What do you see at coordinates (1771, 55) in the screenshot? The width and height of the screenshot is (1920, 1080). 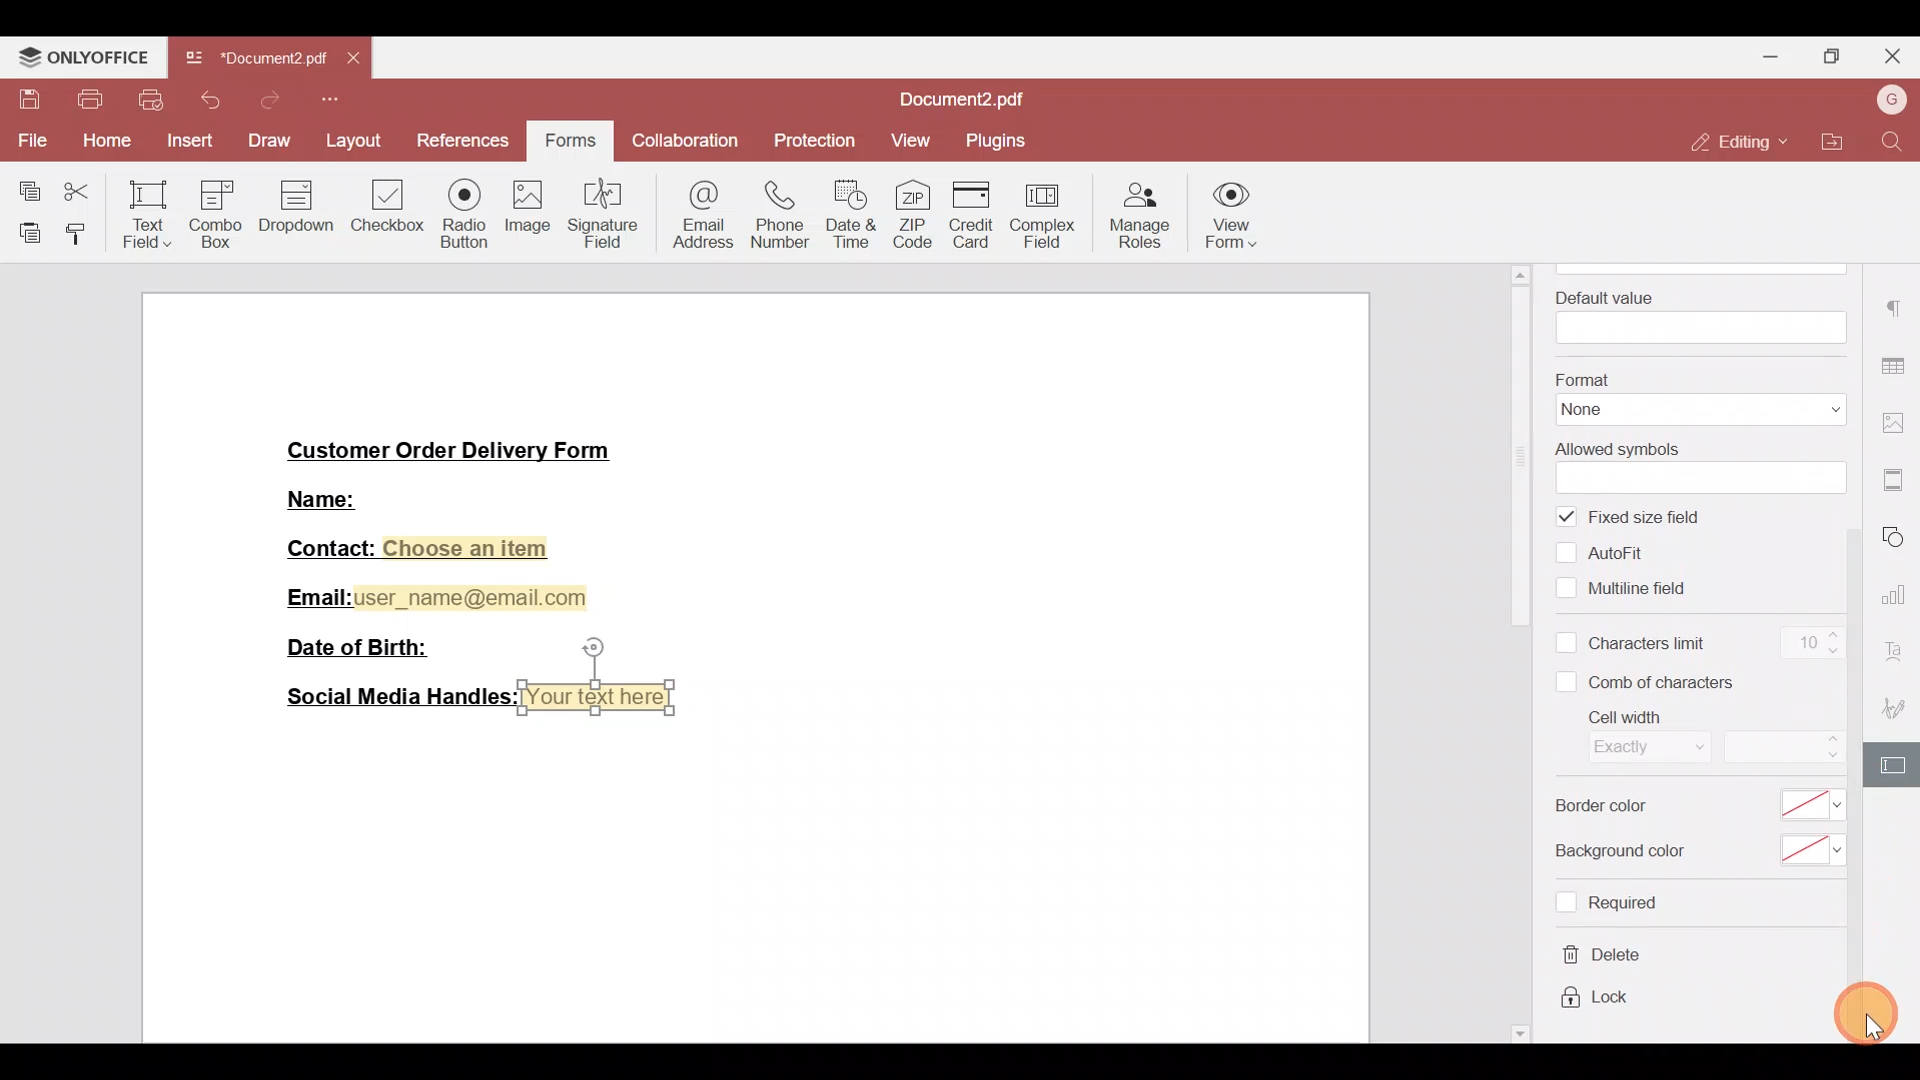 I see `Minimize` at bounding box center [1771, 55].